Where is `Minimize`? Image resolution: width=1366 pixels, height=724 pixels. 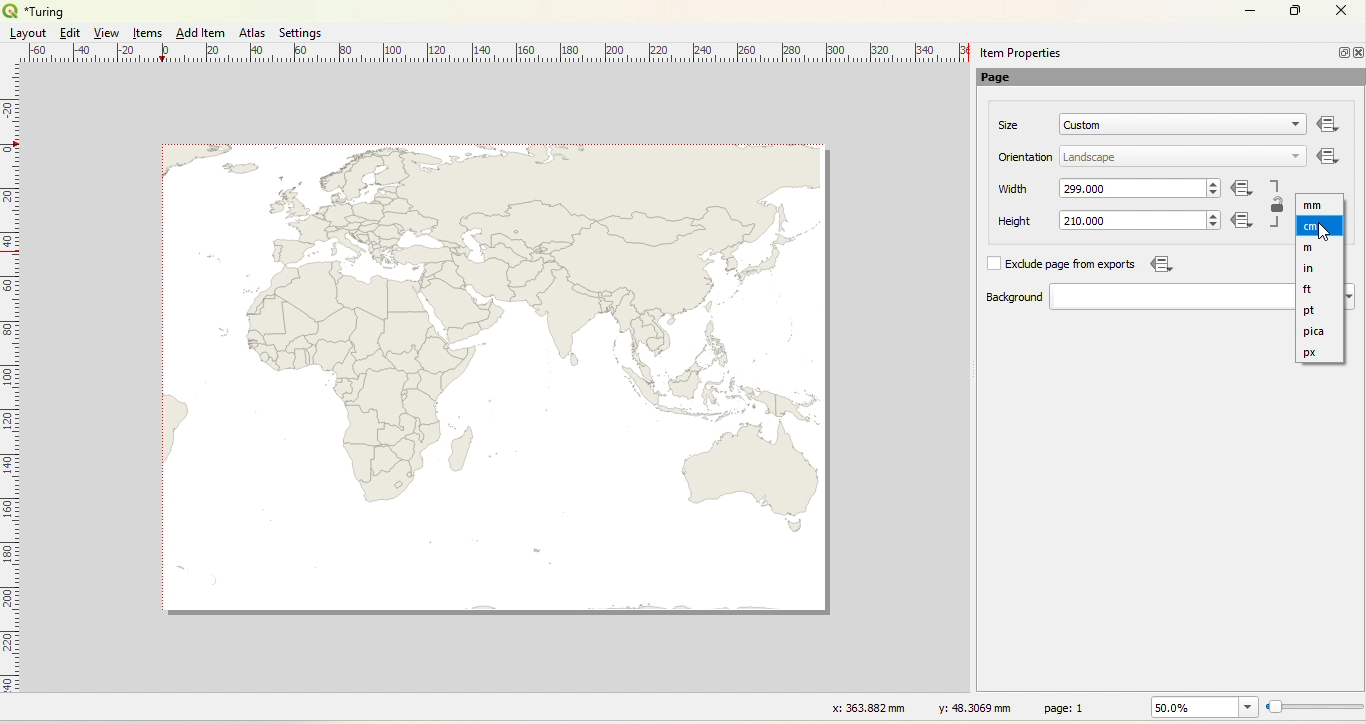 Minimize is located at coordinates (1250, 9).